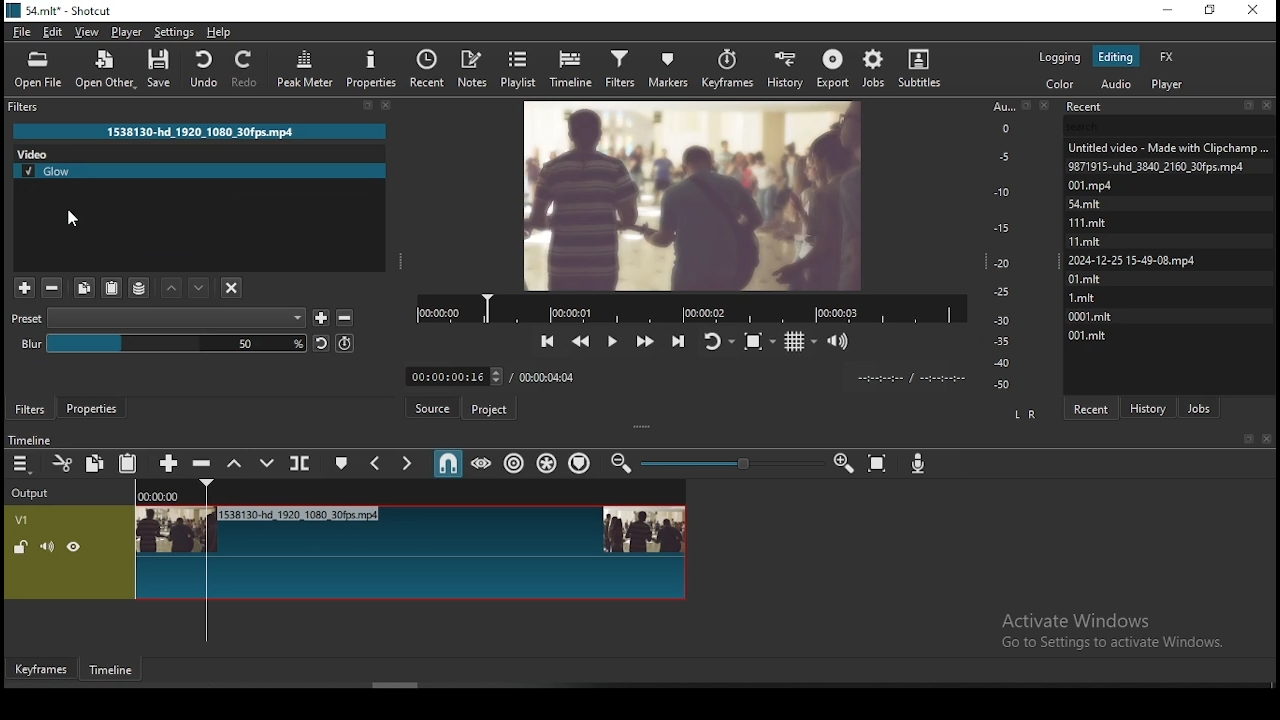  Describe the element at coordinates (427, 69) in the screenshot. I see `recent` at that location.